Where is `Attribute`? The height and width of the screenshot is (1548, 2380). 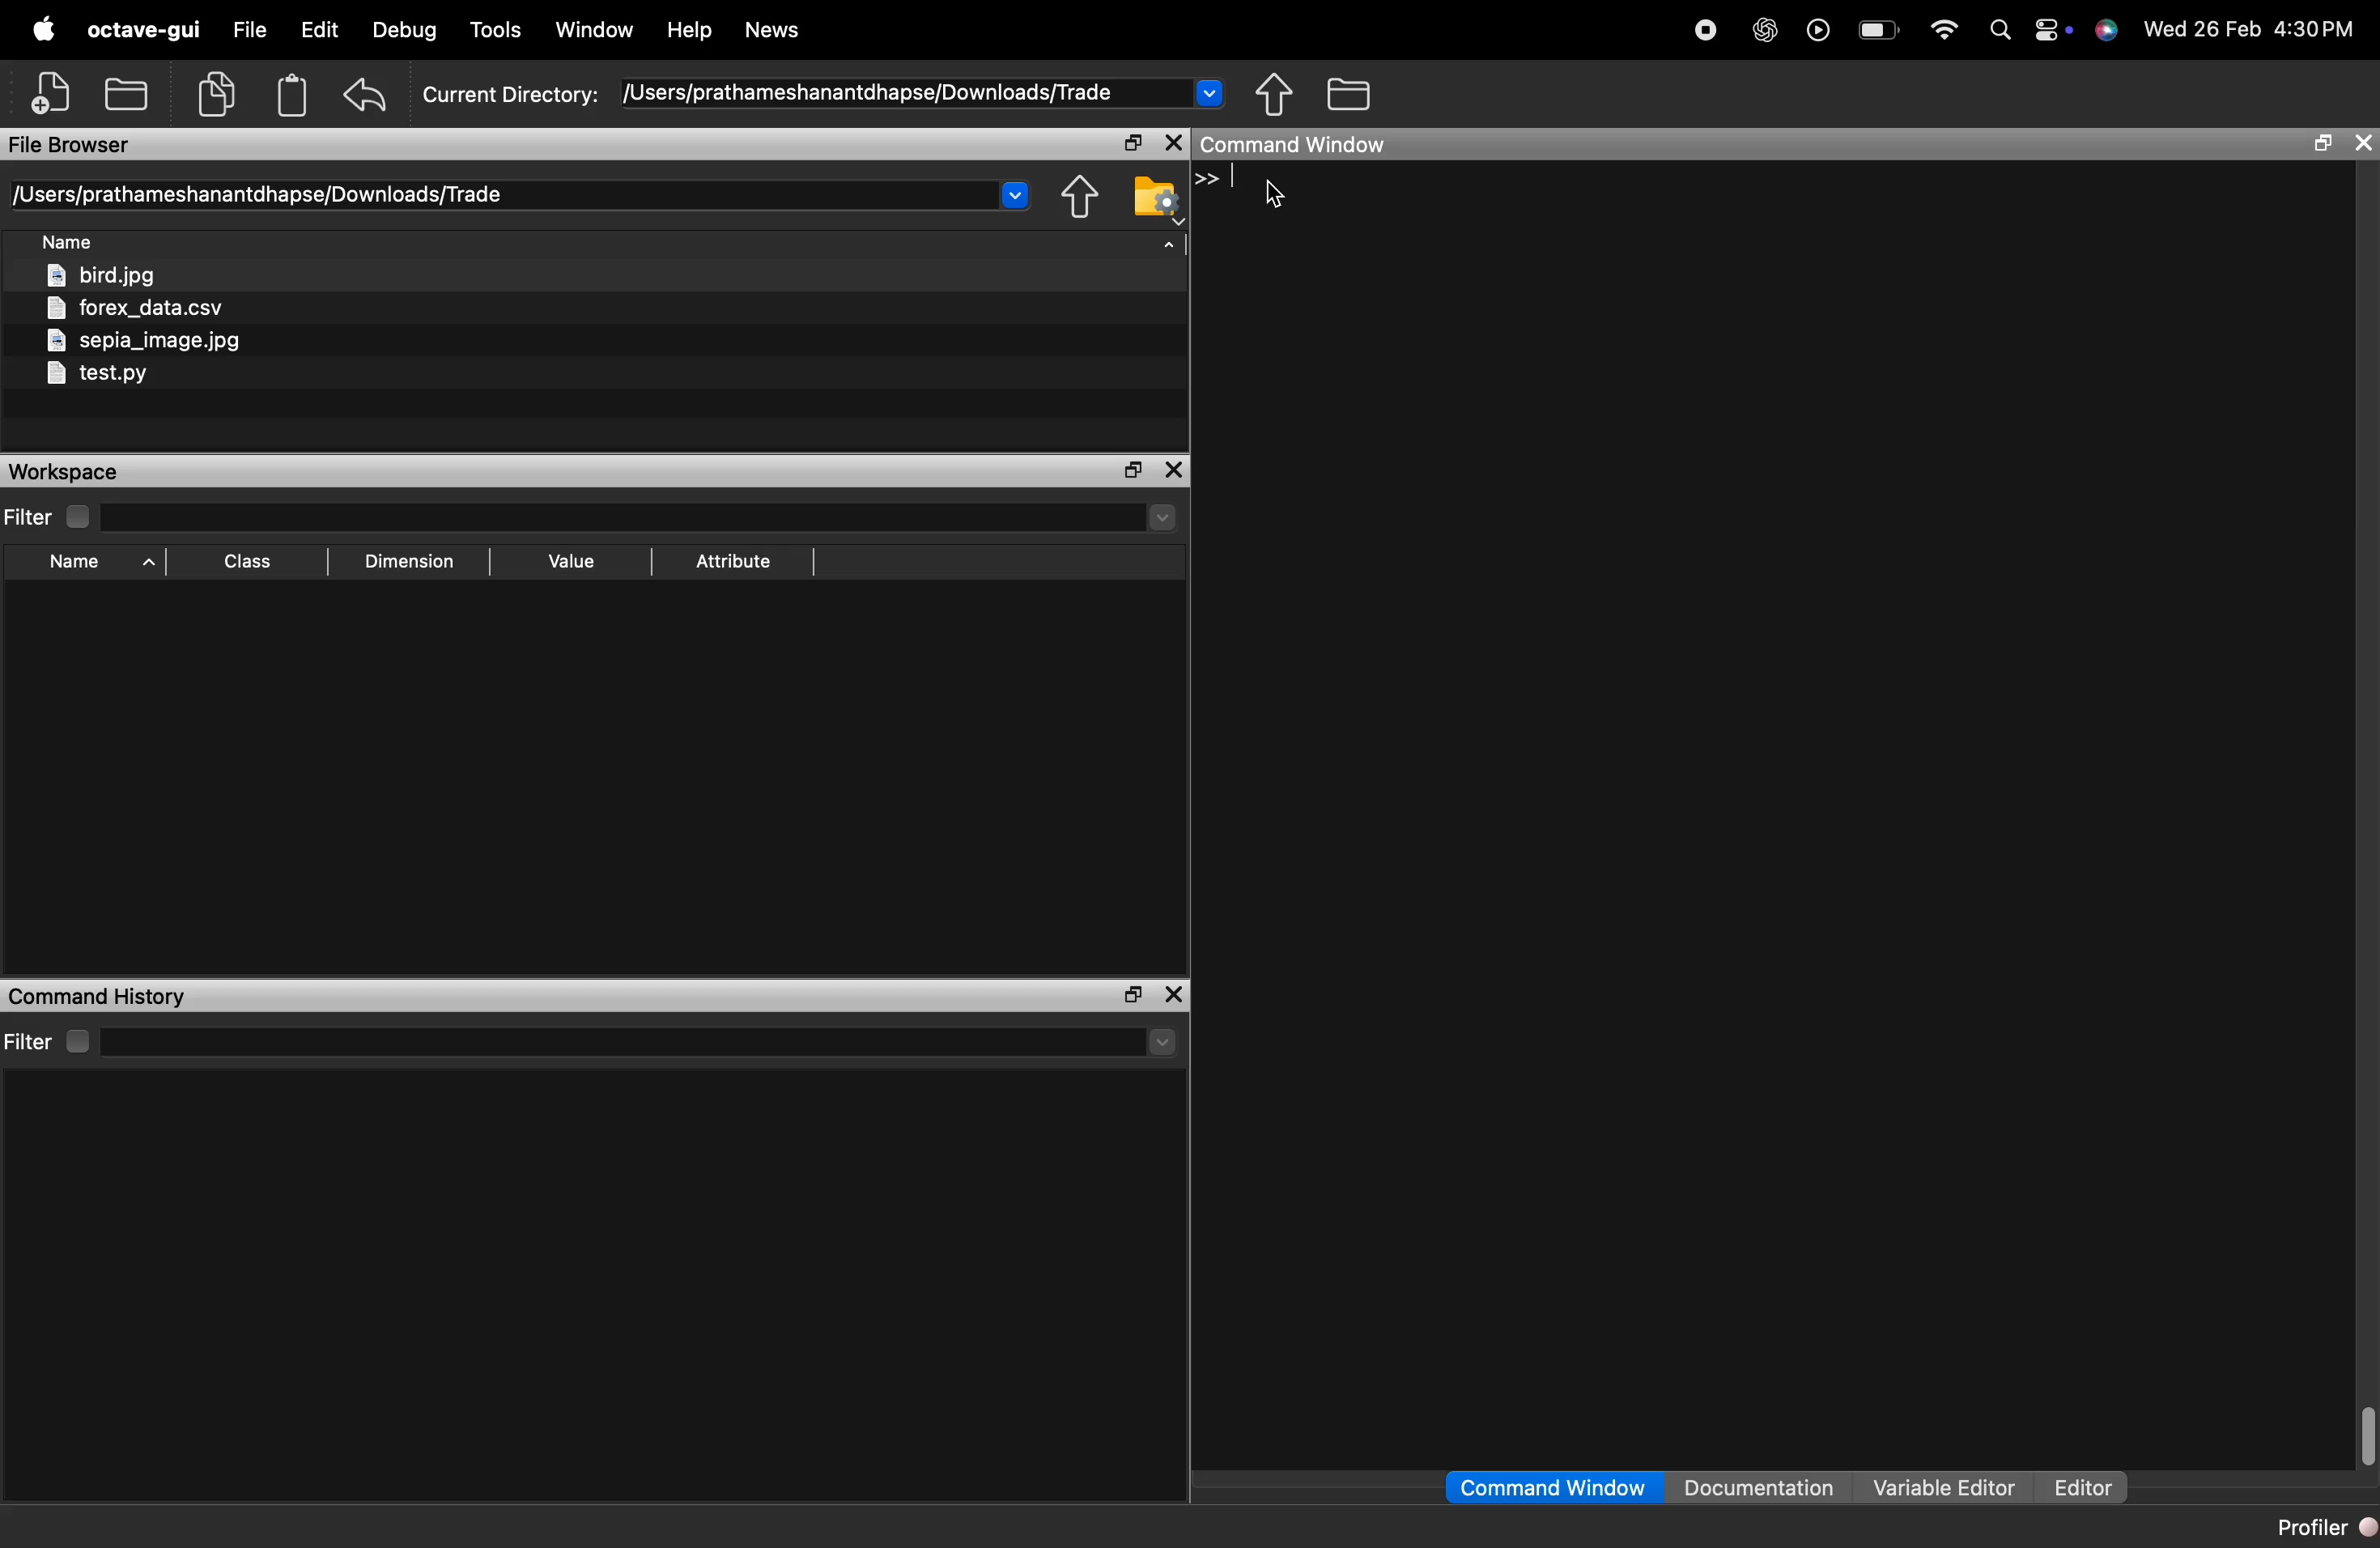 Attribute is located at coordinates (734, 562).